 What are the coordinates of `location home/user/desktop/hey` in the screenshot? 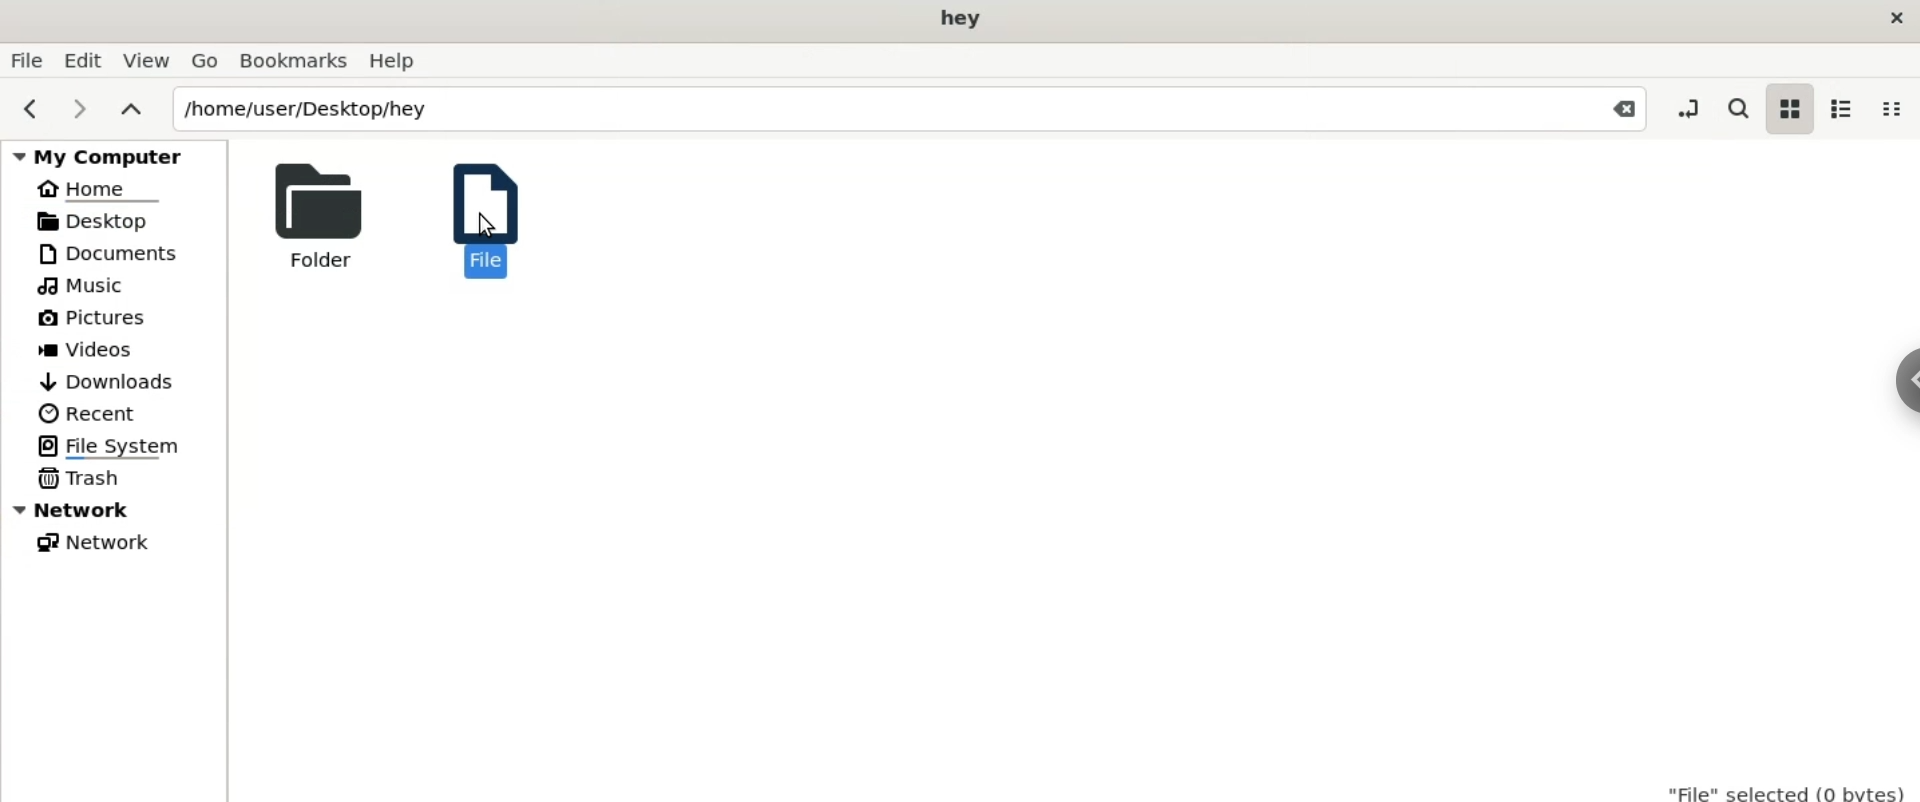 It's located at (908, 109).